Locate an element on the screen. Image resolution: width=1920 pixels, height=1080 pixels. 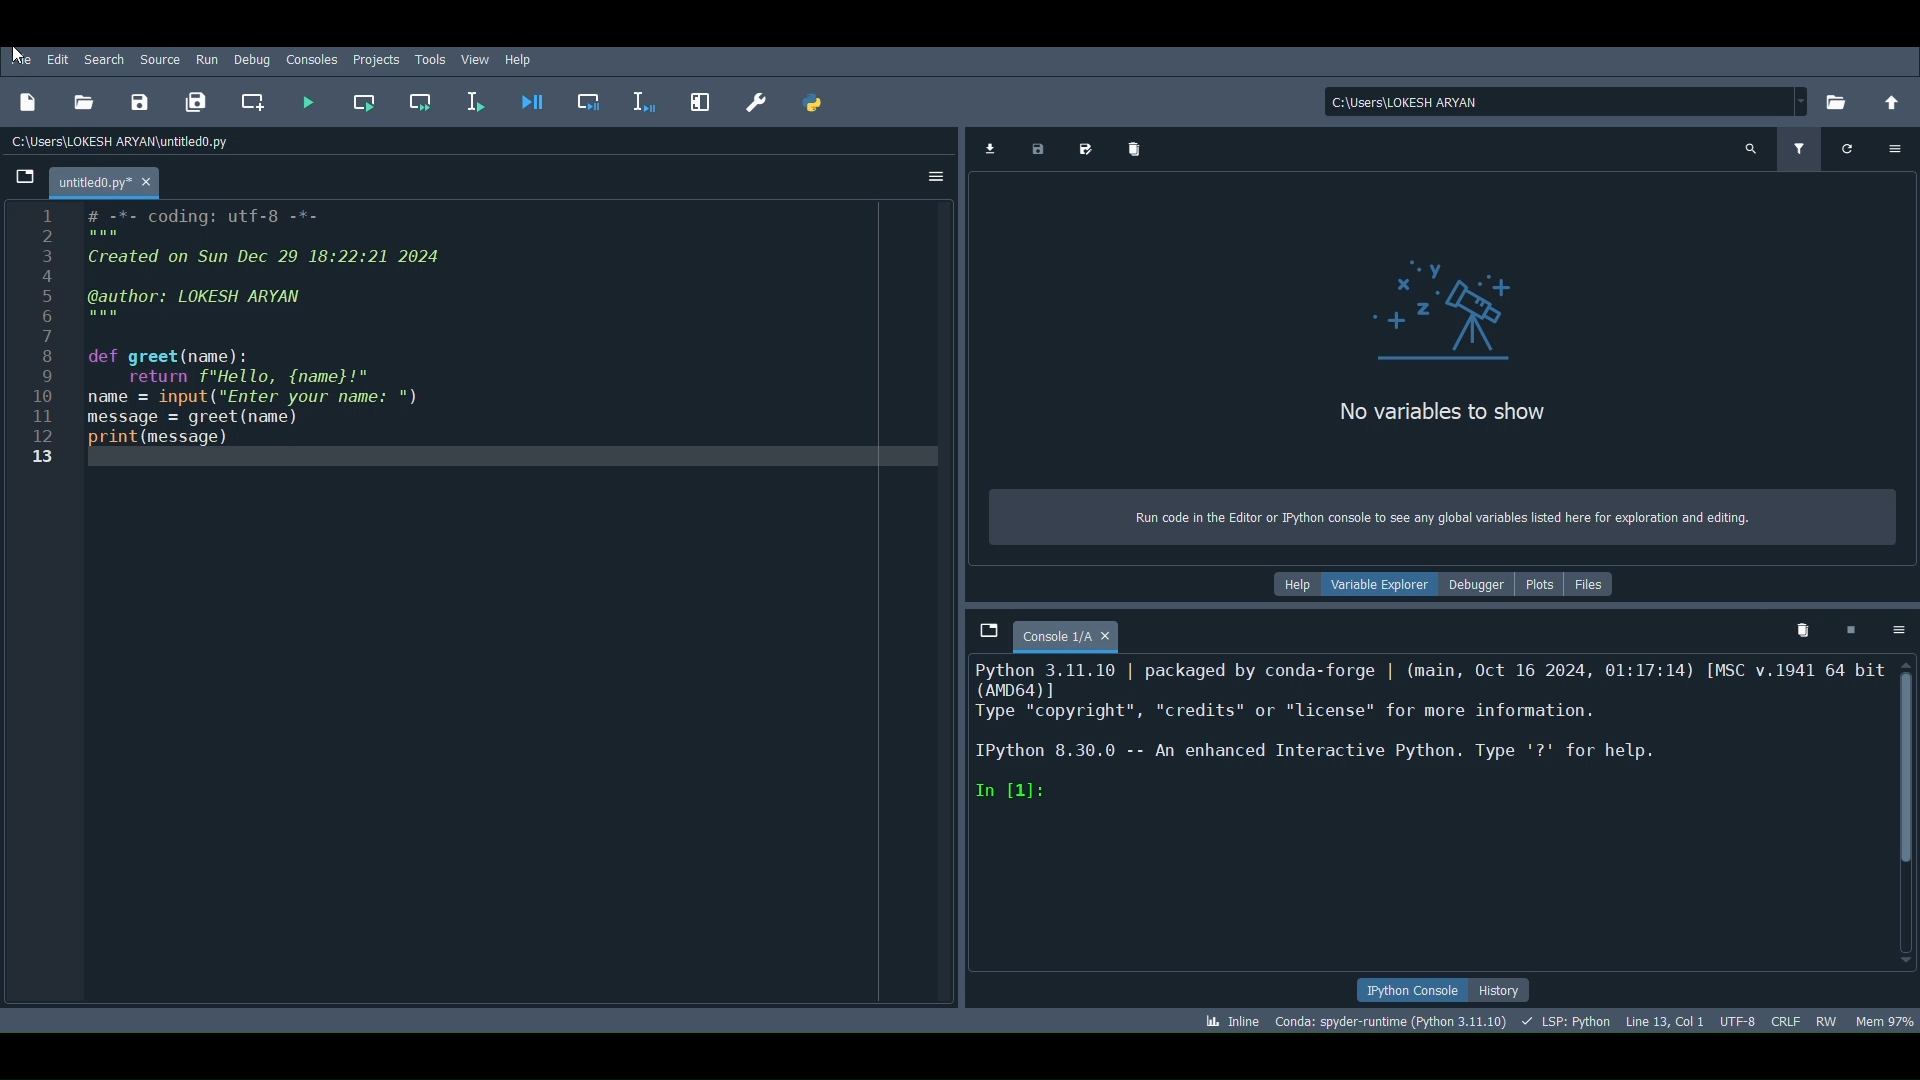
Tools is located at coordinates (431, 56).